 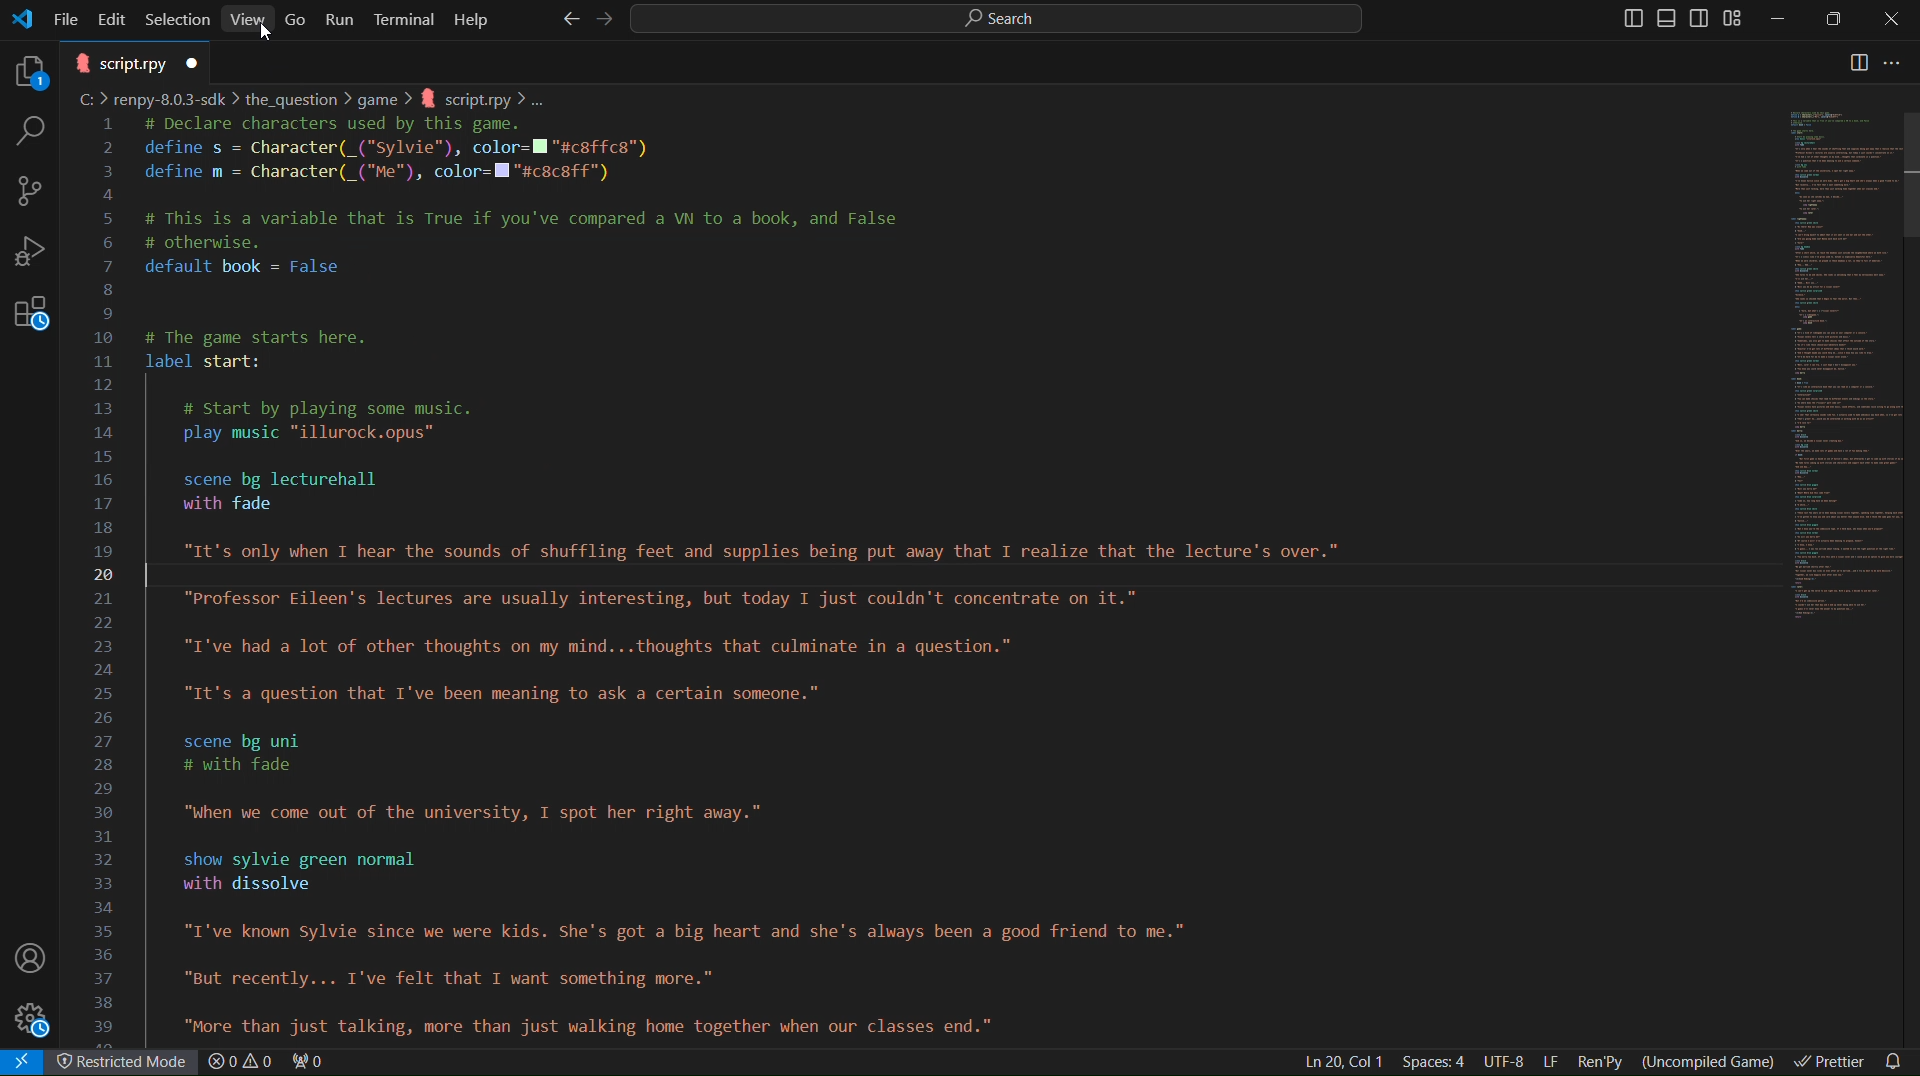 I want to click on Forward, so click(x=599, y=19).